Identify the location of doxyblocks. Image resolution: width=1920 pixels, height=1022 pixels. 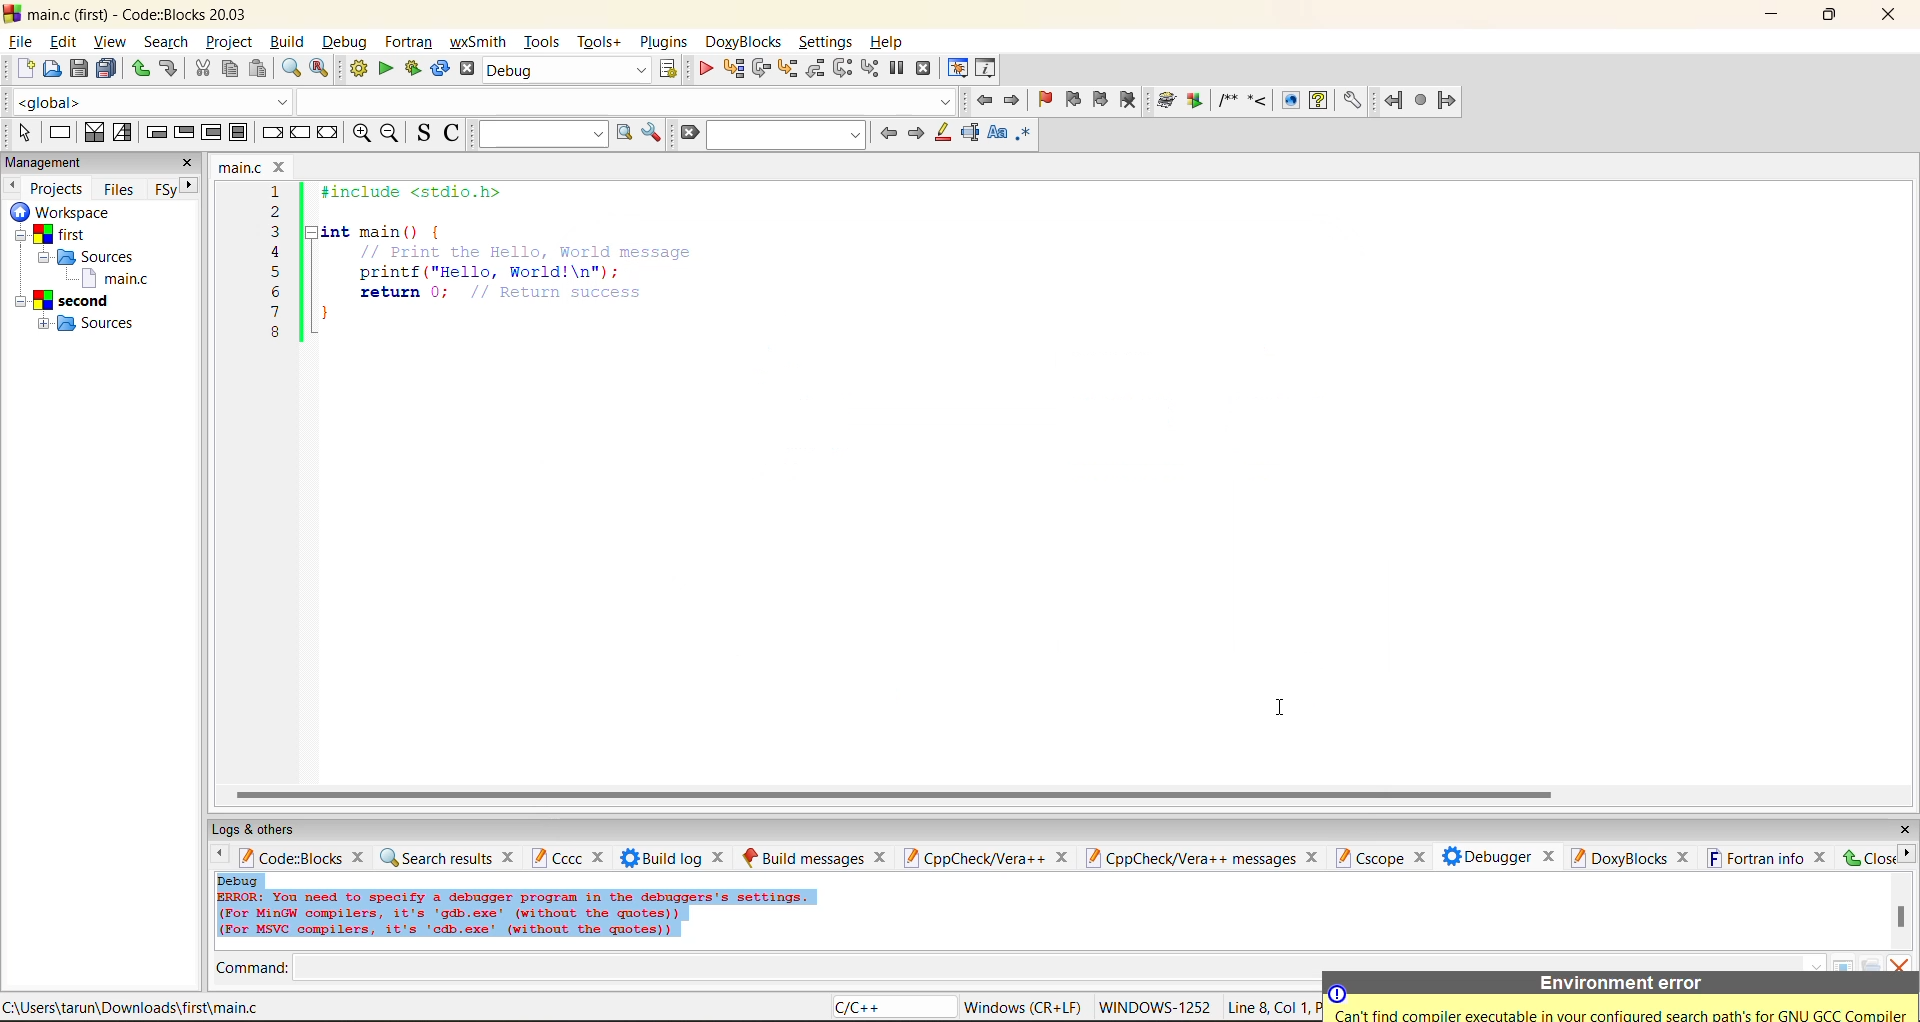
(1617, 857).